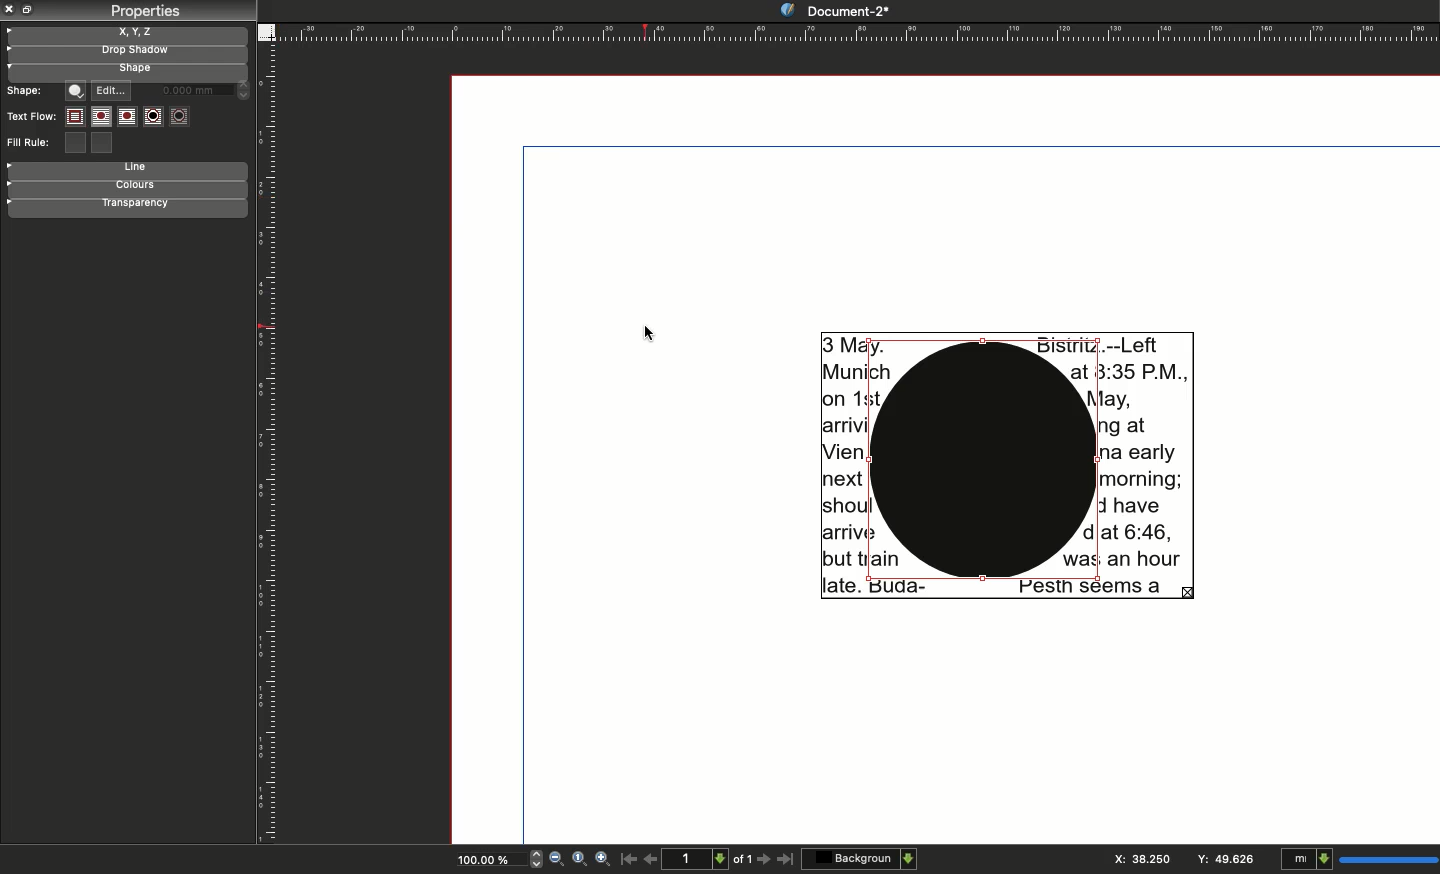 The height and width of the screenshot is (874, 1440). What do you see at coordinates (557, 858) in the screenshot?
I see `Zoom out` at bounding box center [557, 858].